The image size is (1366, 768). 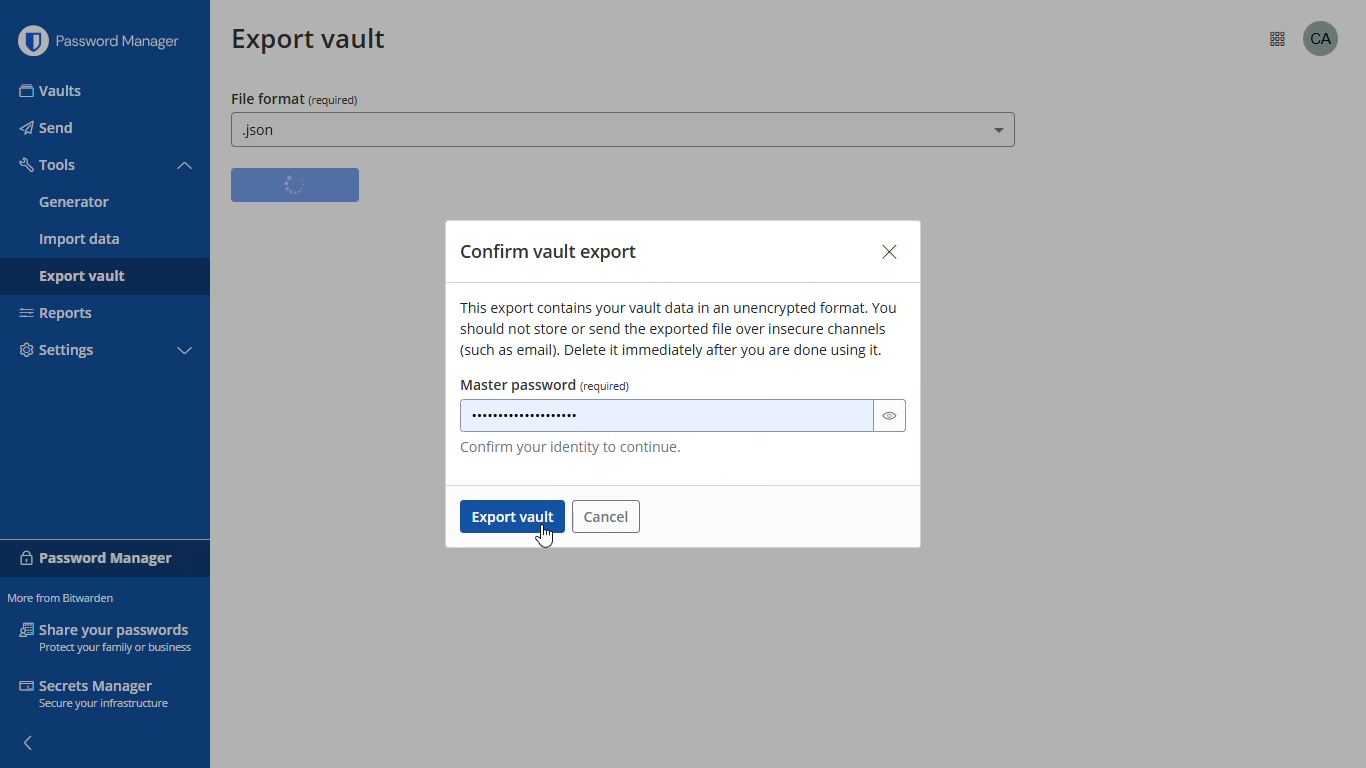 I want to click on import data, so click(x=80, y=240).